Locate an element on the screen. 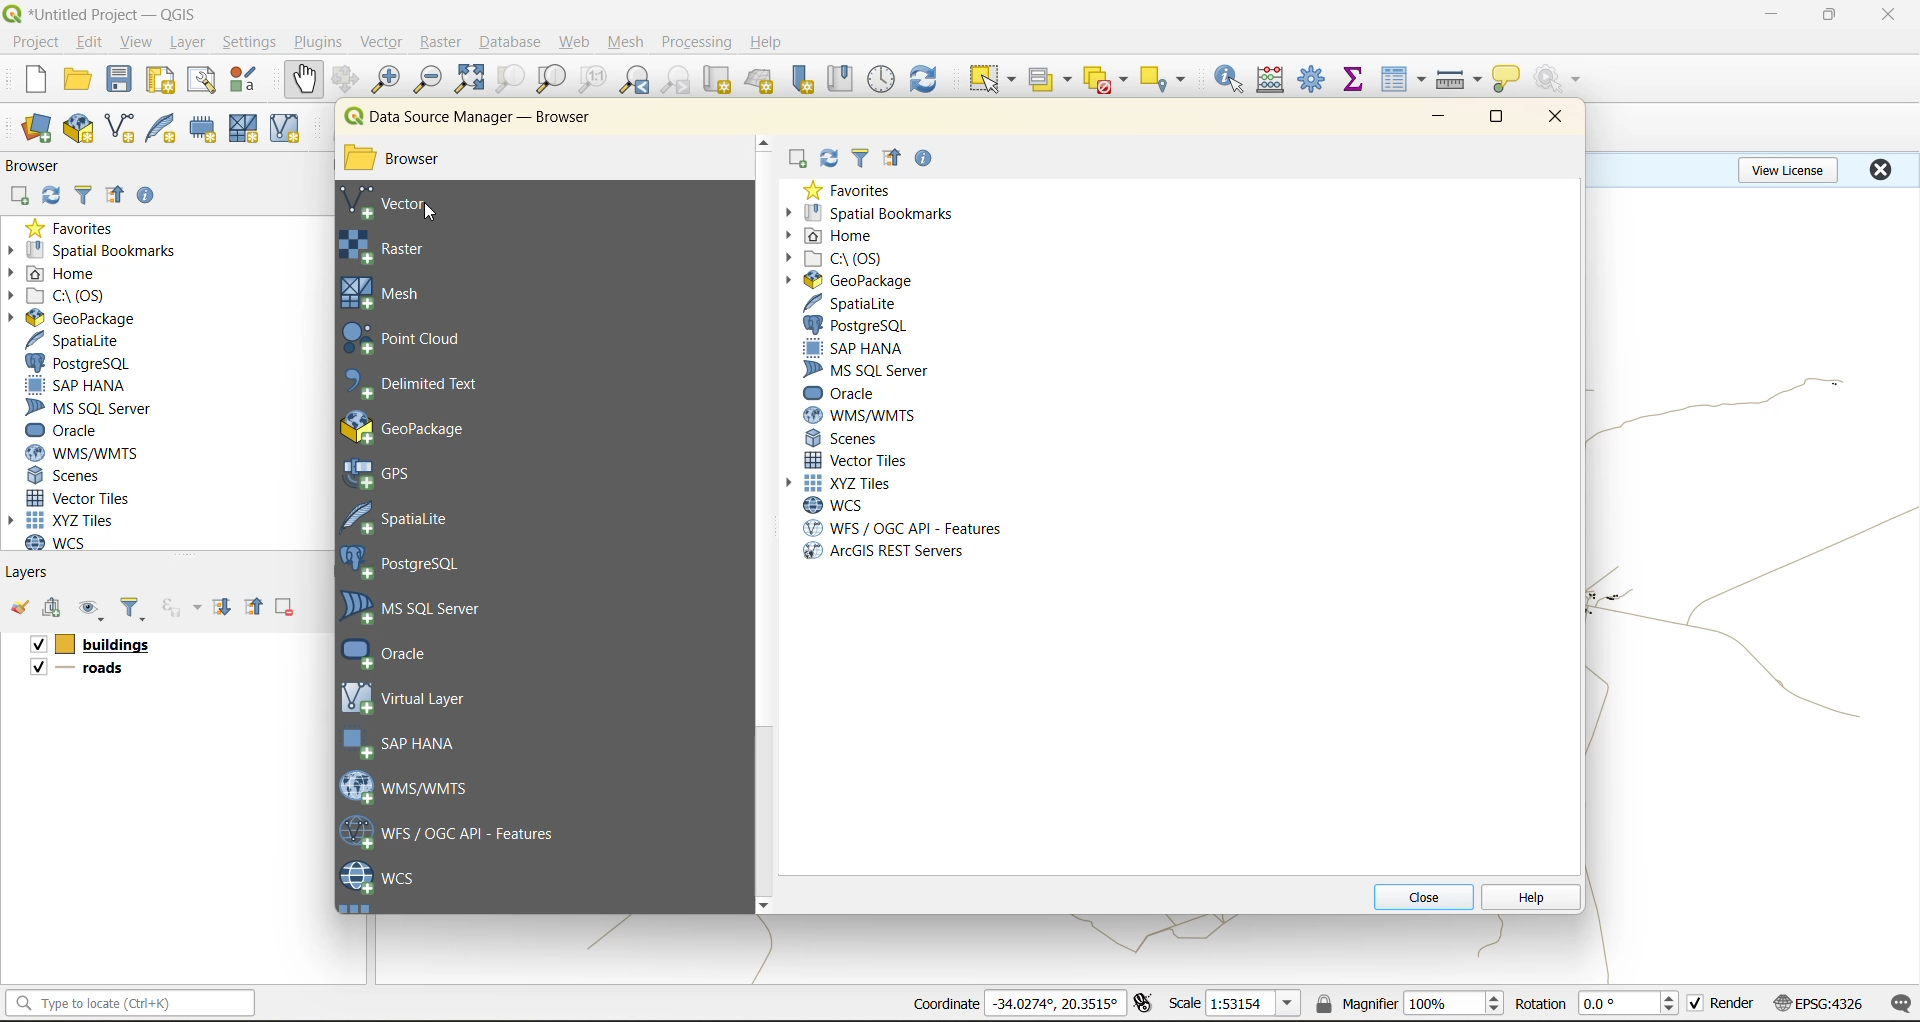  home is located at coordinates (831, 238).